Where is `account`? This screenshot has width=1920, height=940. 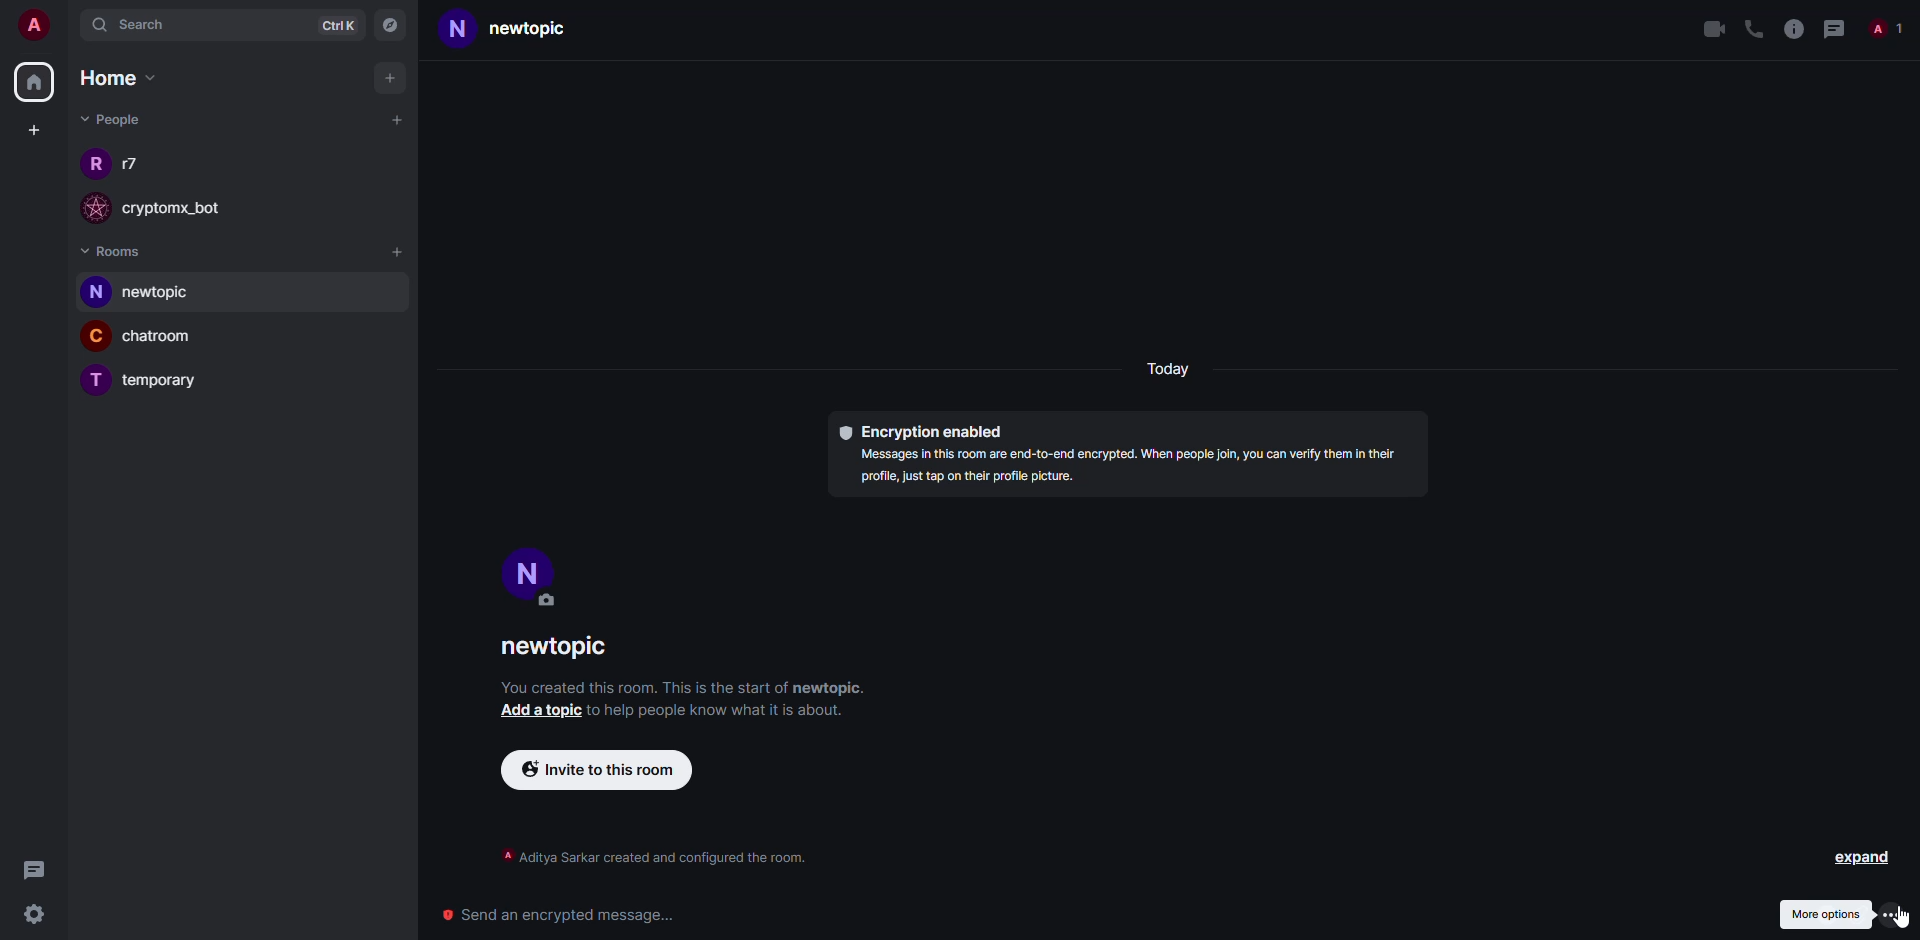 account is located at coordinates (41, 28).